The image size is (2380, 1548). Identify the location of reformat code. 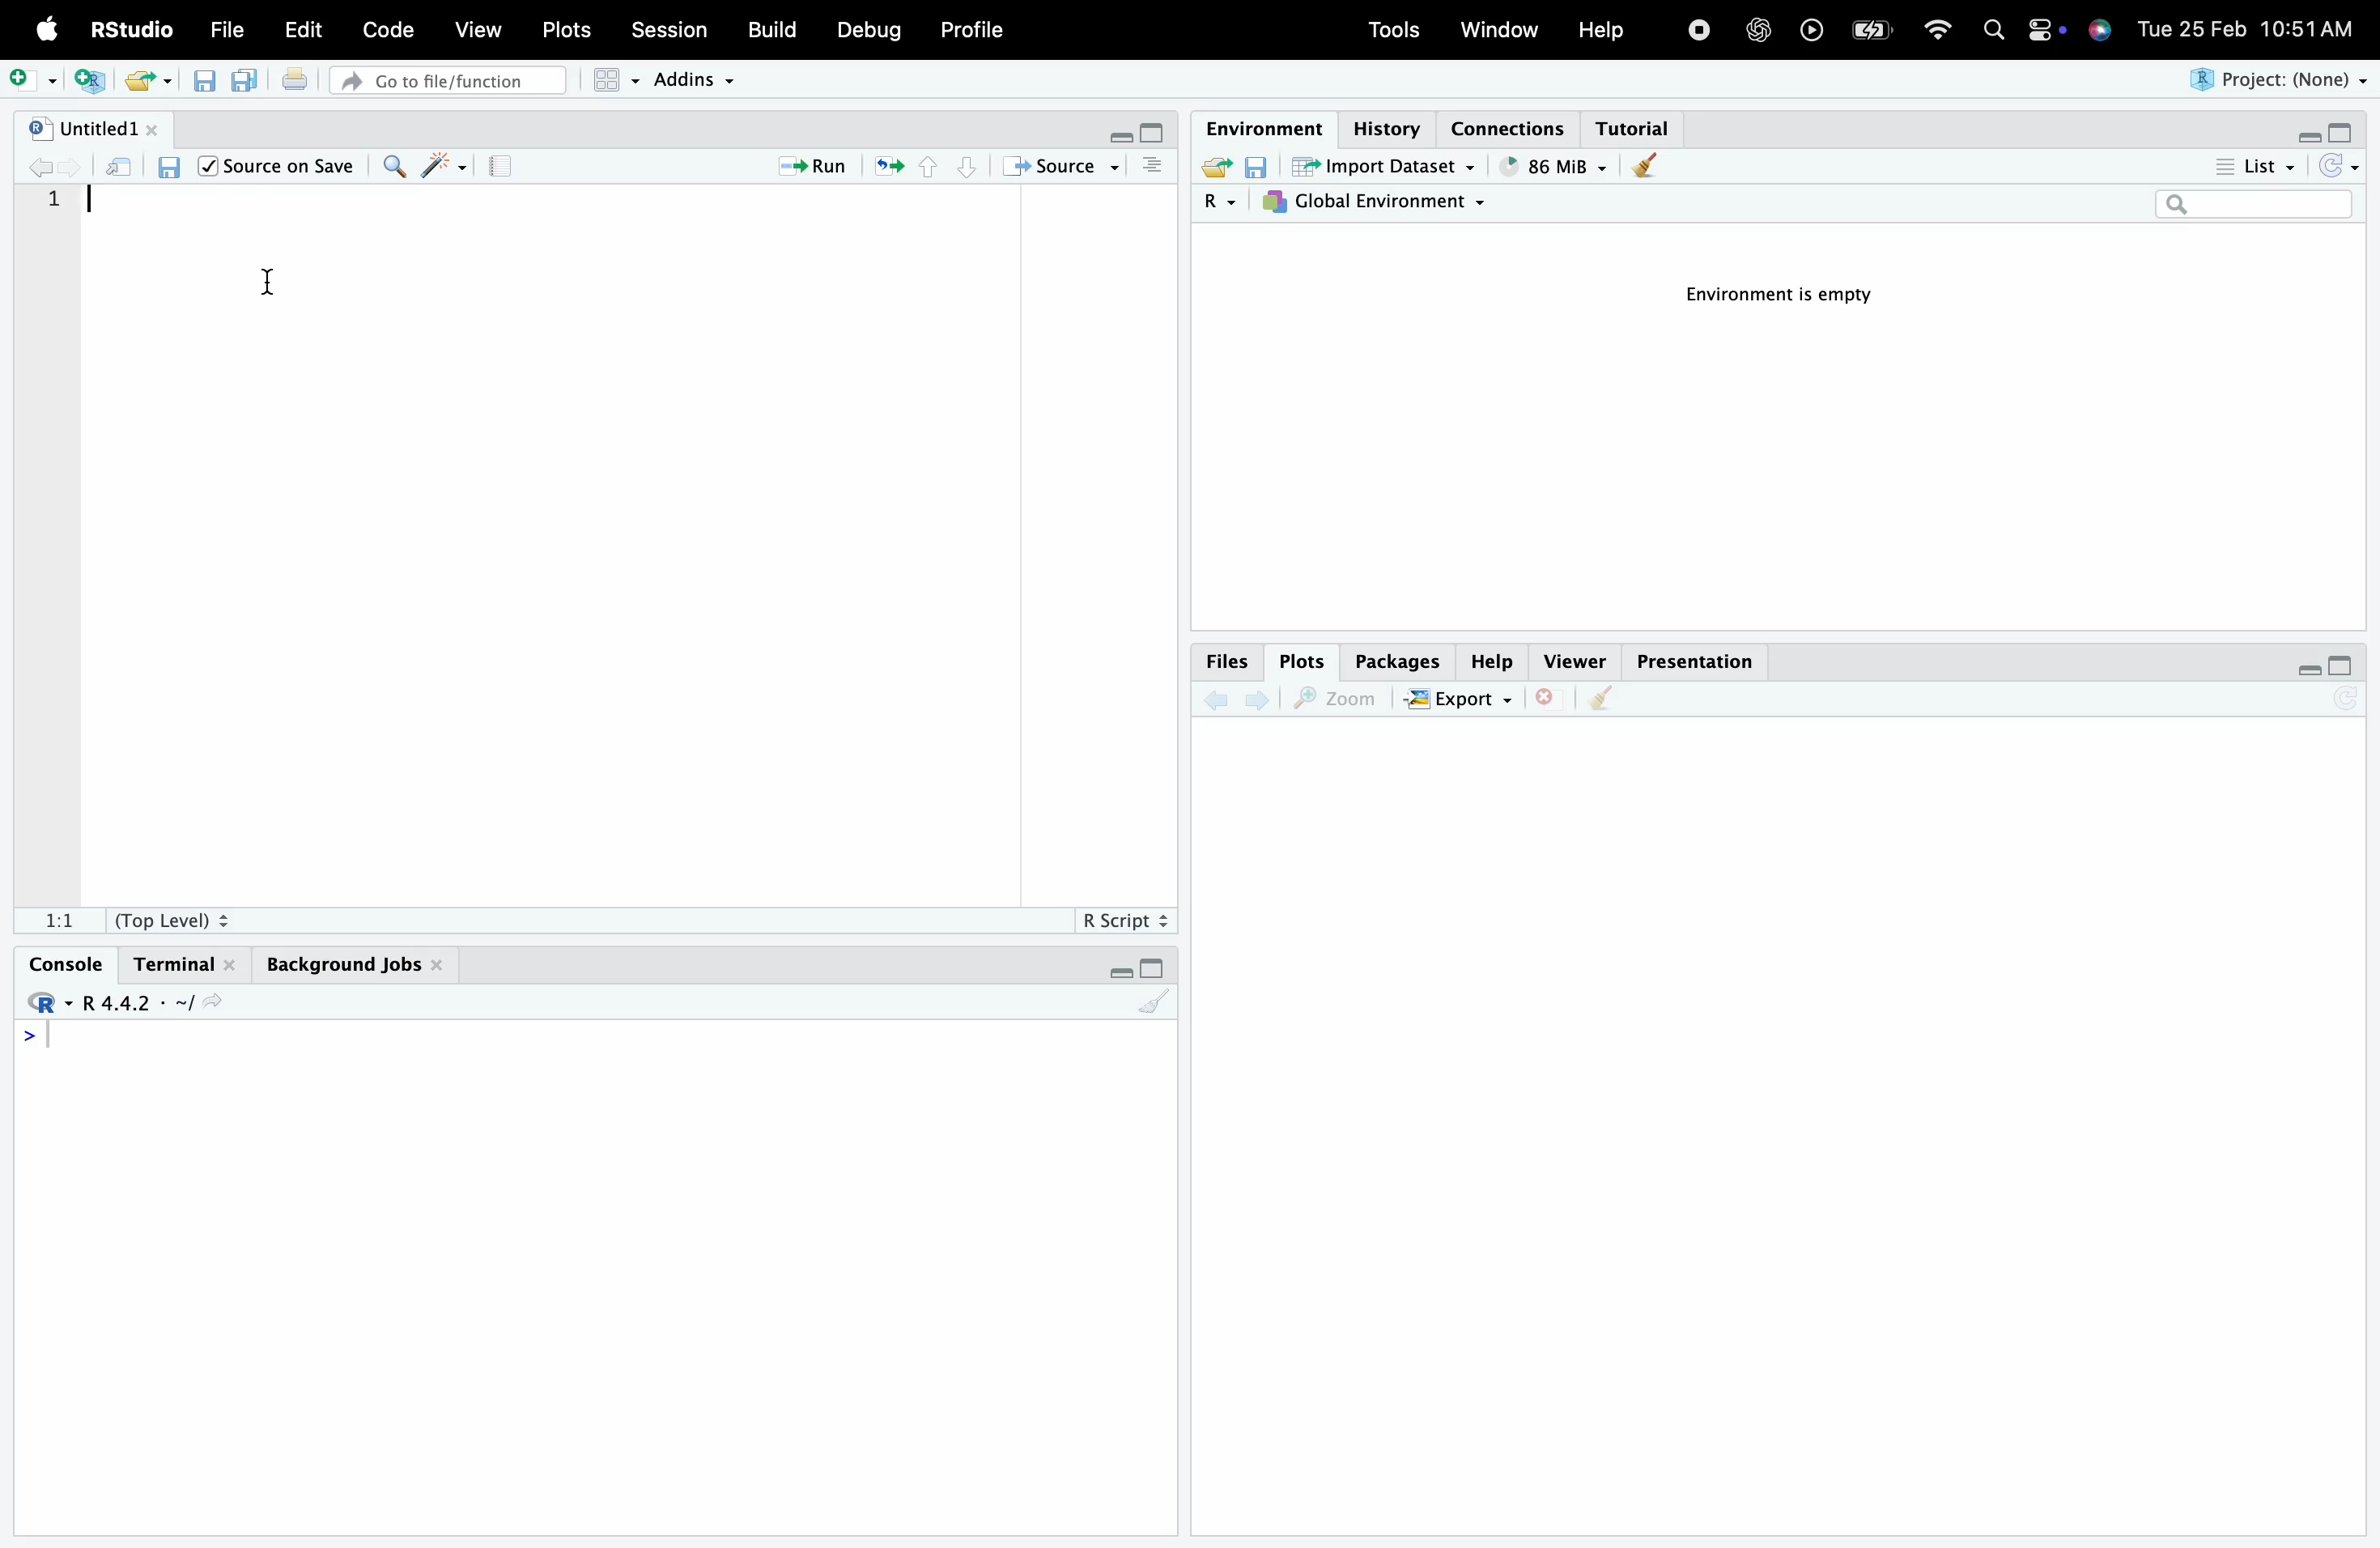
(442, 168).